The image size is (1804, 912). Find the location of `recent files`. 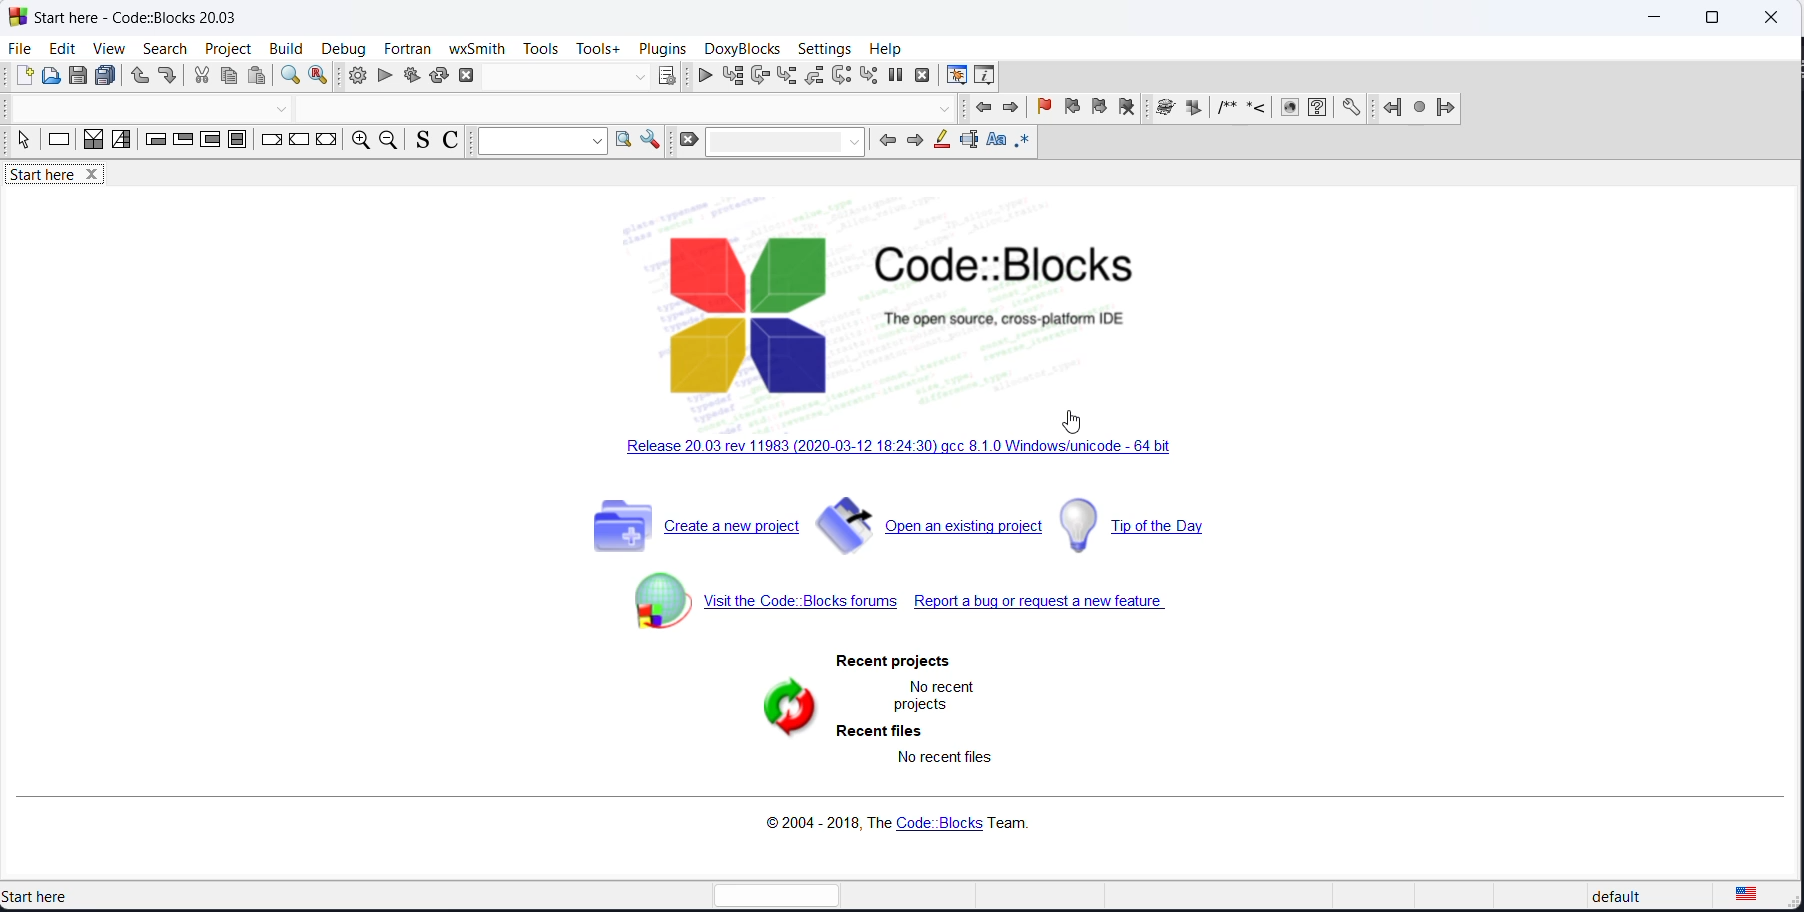

recent files is located at coordinates (890, 728).